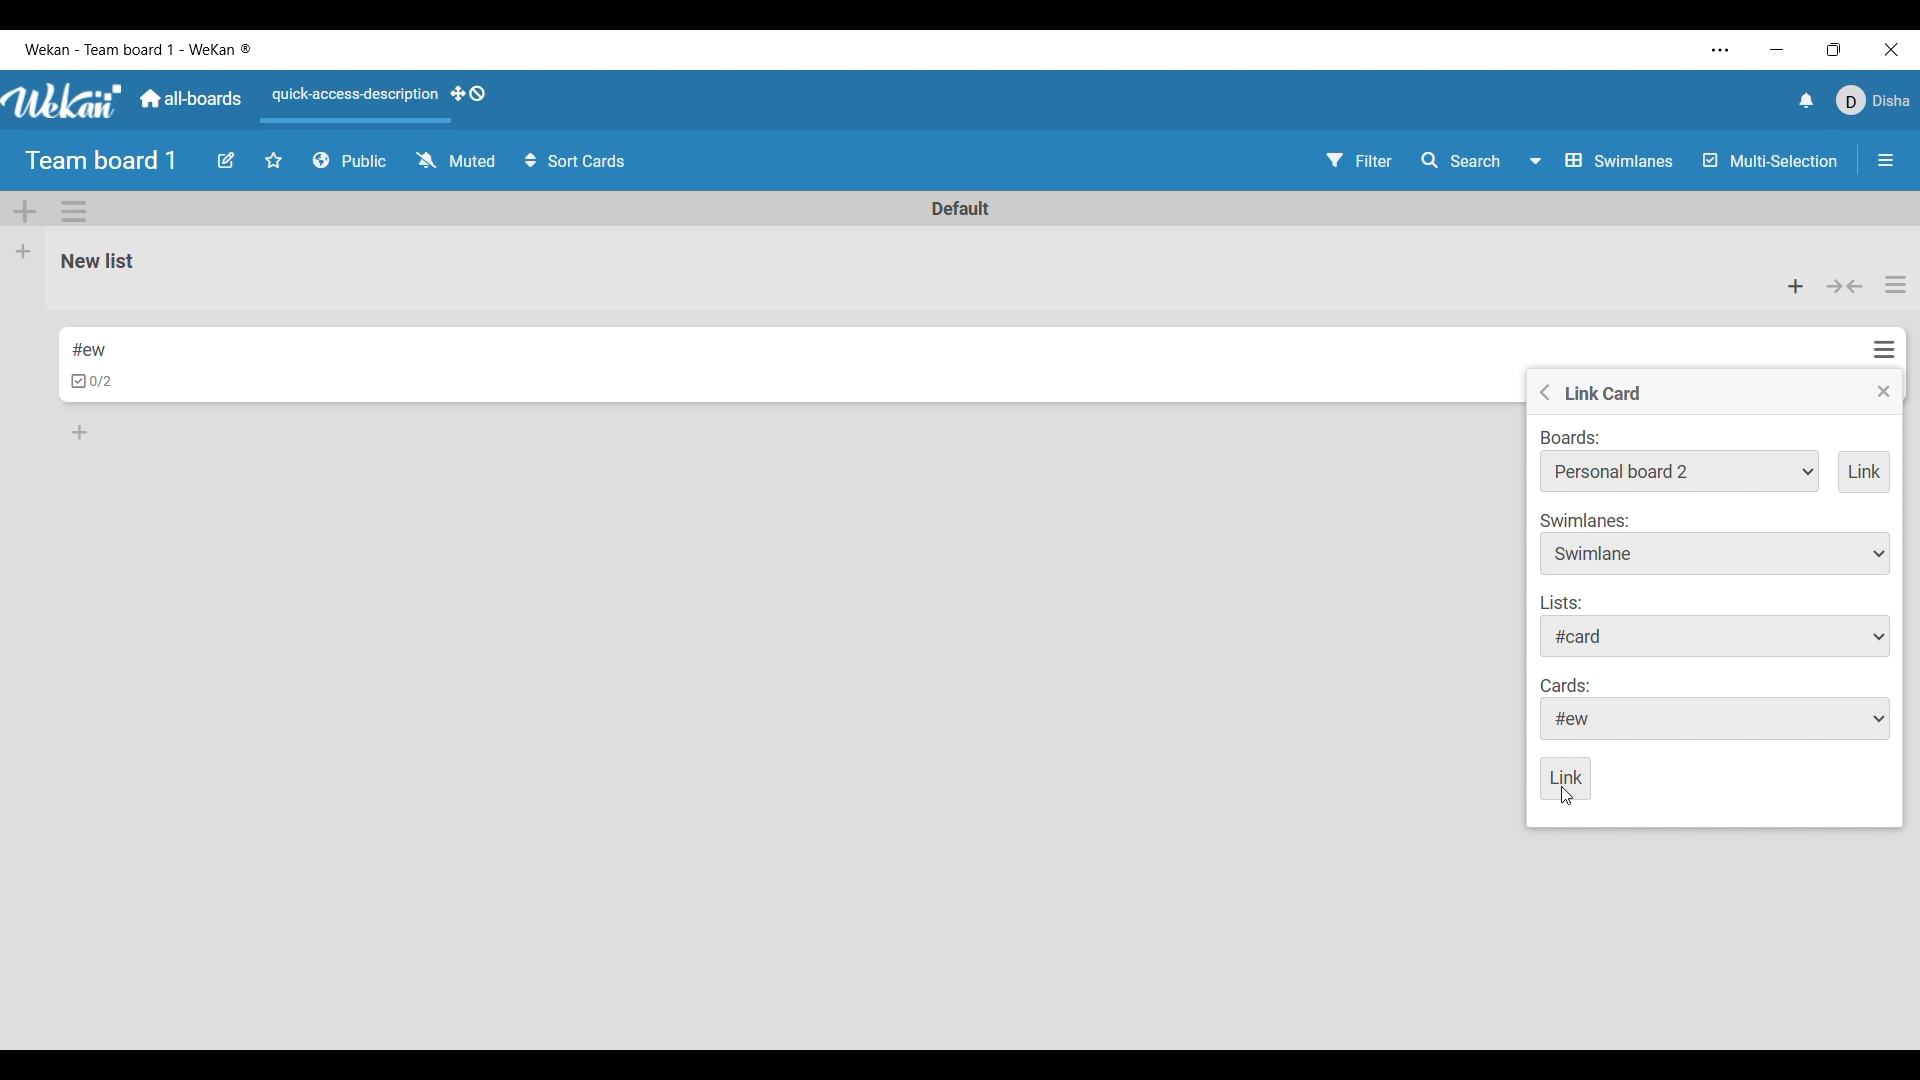  Describe the element at coordinates (1721, 51) in the screenshot. I see `More settings` at that location.